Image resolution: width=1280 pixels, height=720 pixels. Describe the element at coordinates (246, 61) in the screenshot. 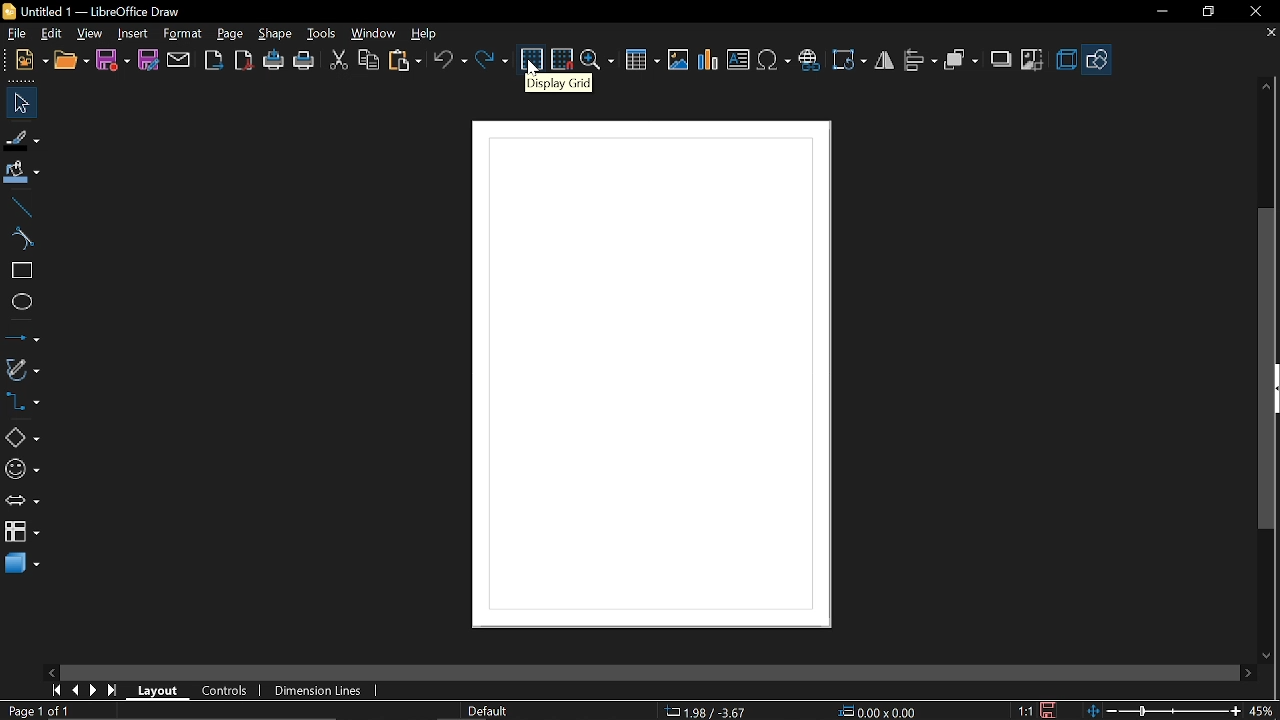

I see `Import as pdf` at that location.